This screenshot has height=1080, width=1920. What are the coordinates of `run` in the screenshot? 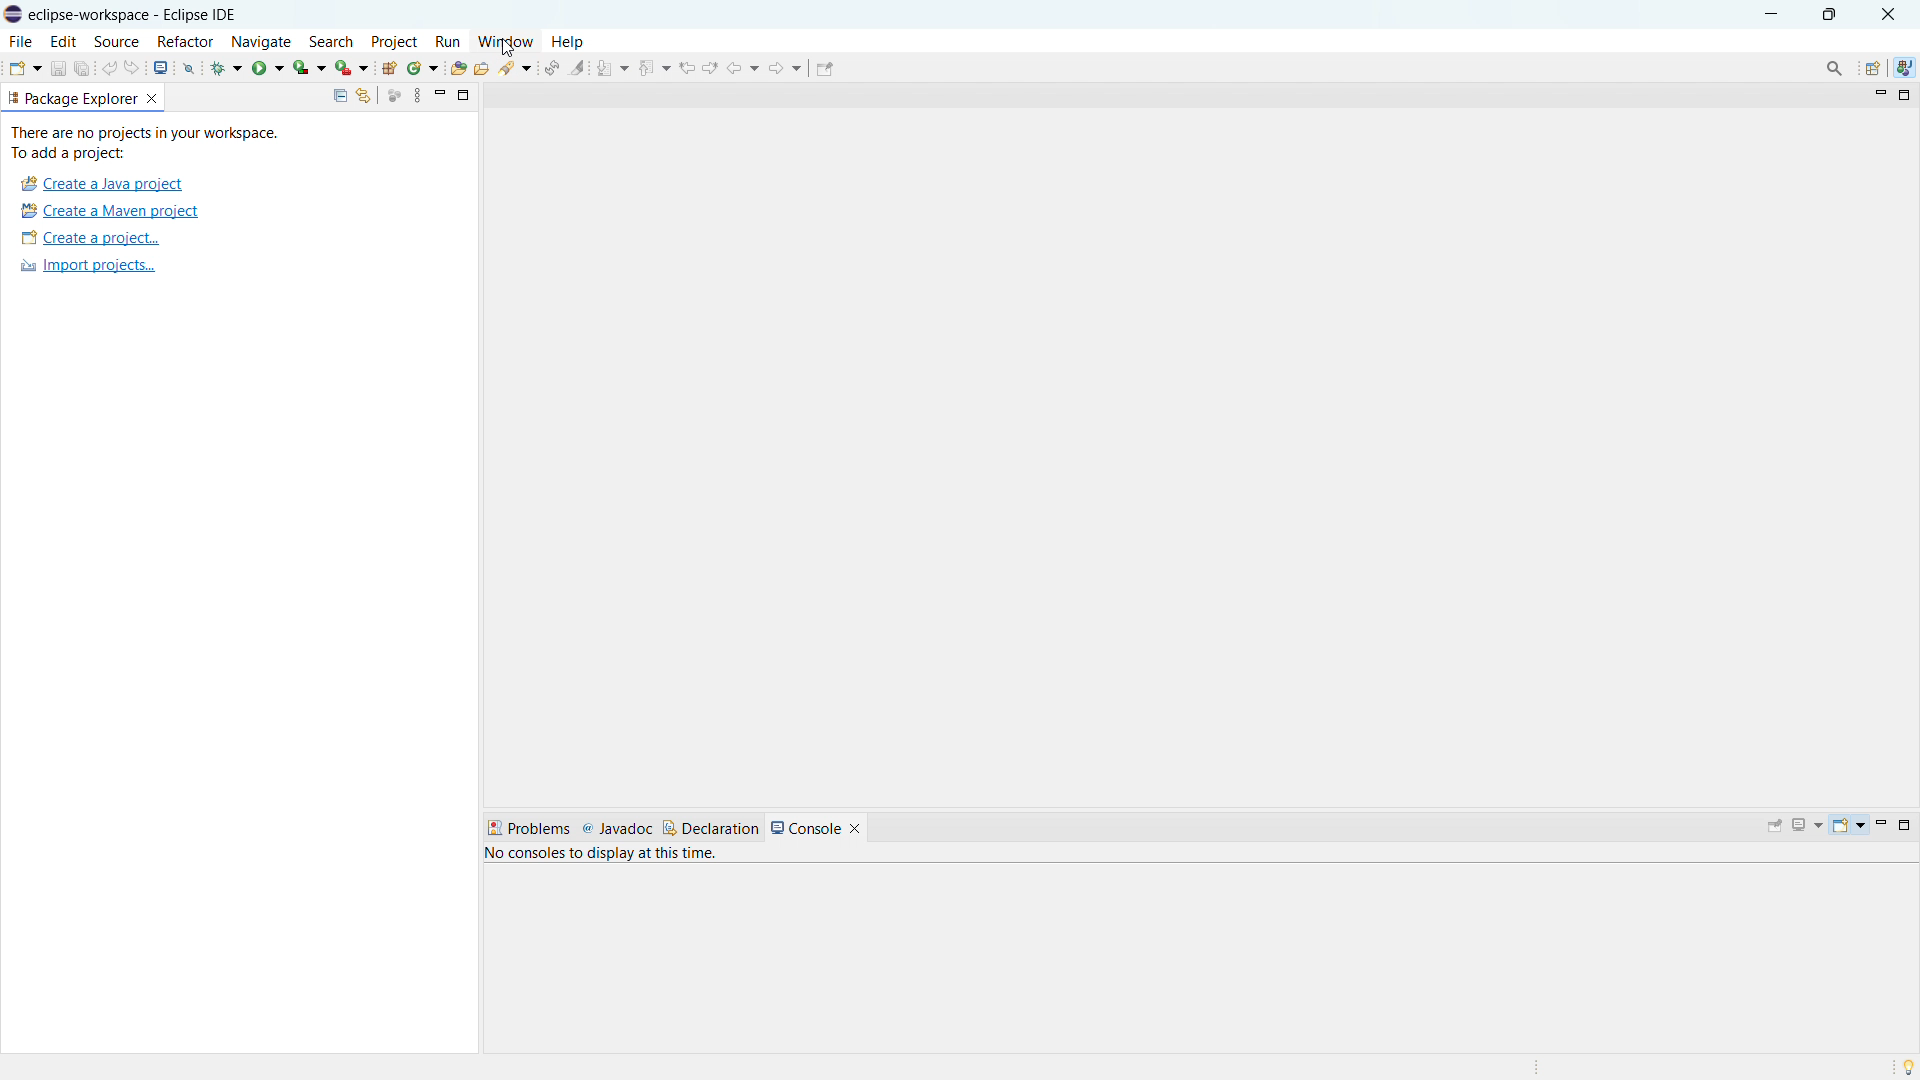 It's located at (447, 41).